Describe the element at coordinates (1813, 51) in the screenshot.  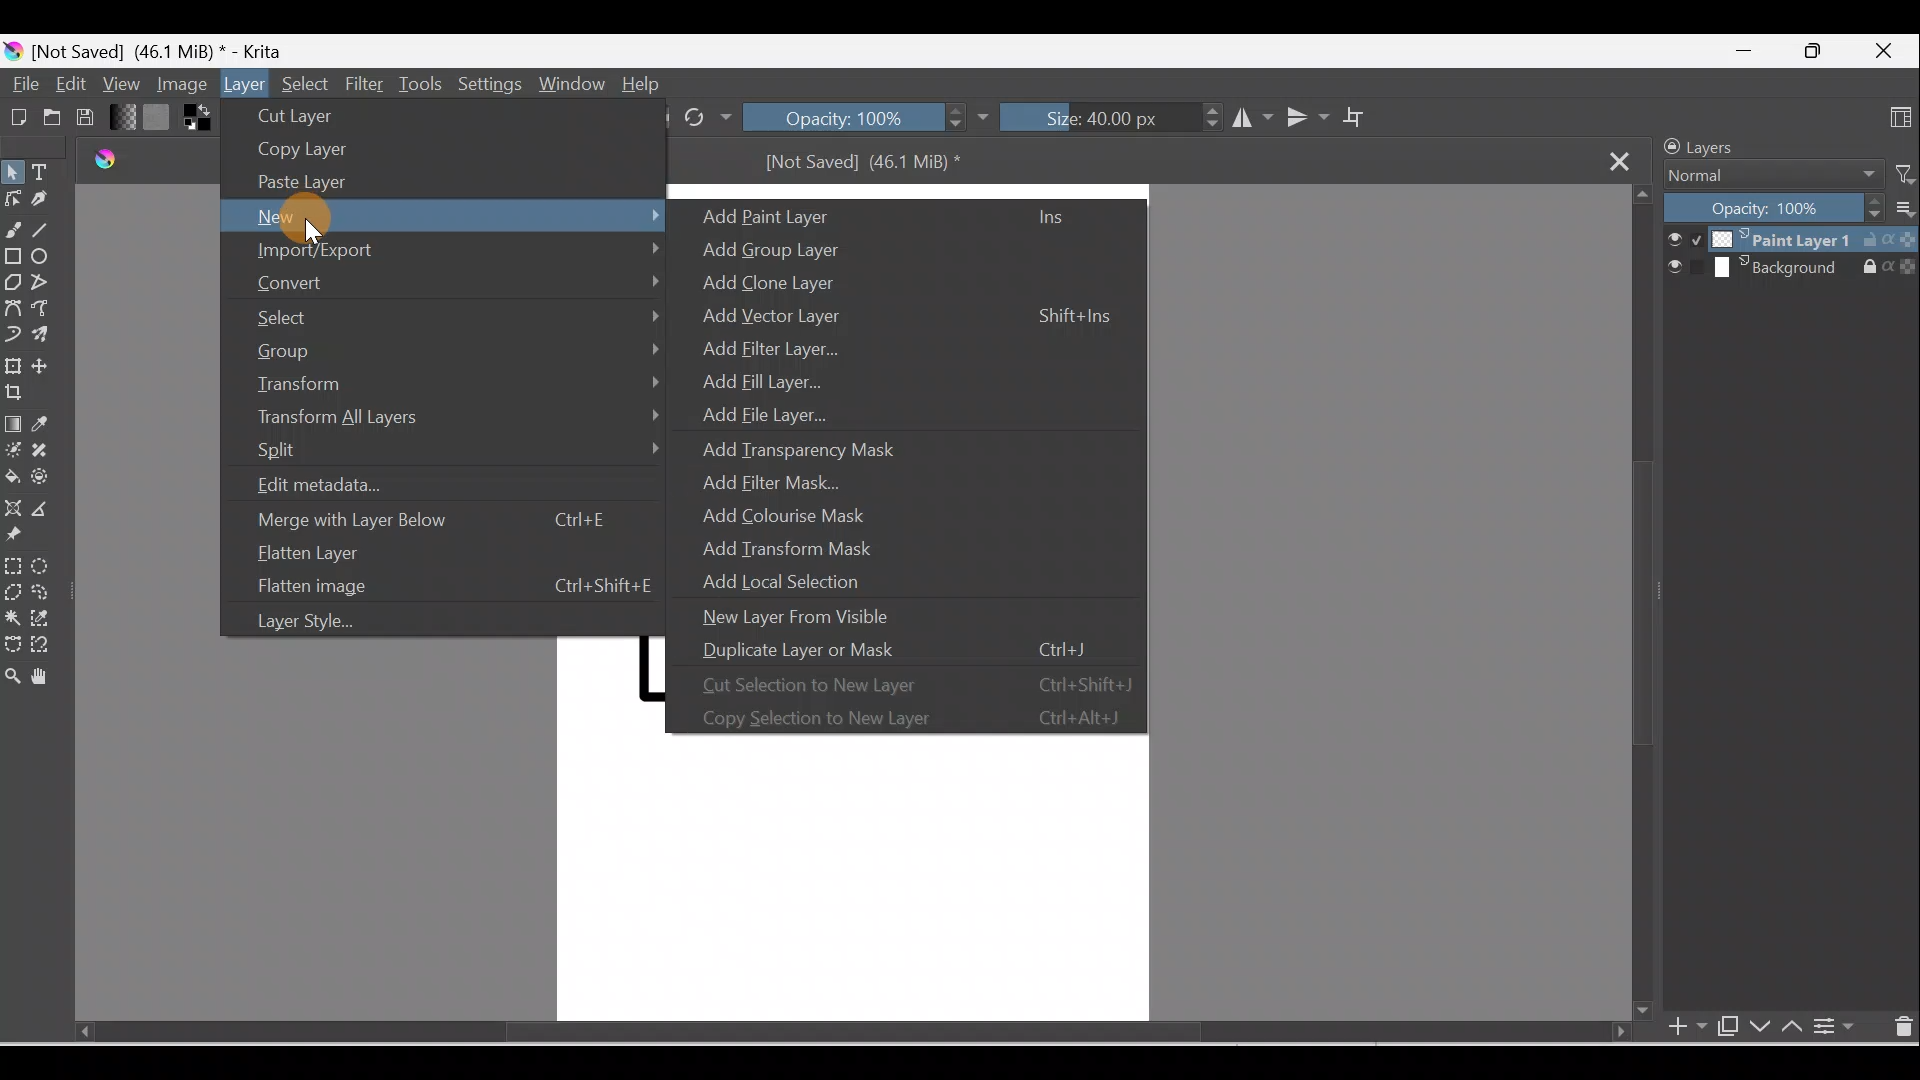
I see `Maximize` at that location.